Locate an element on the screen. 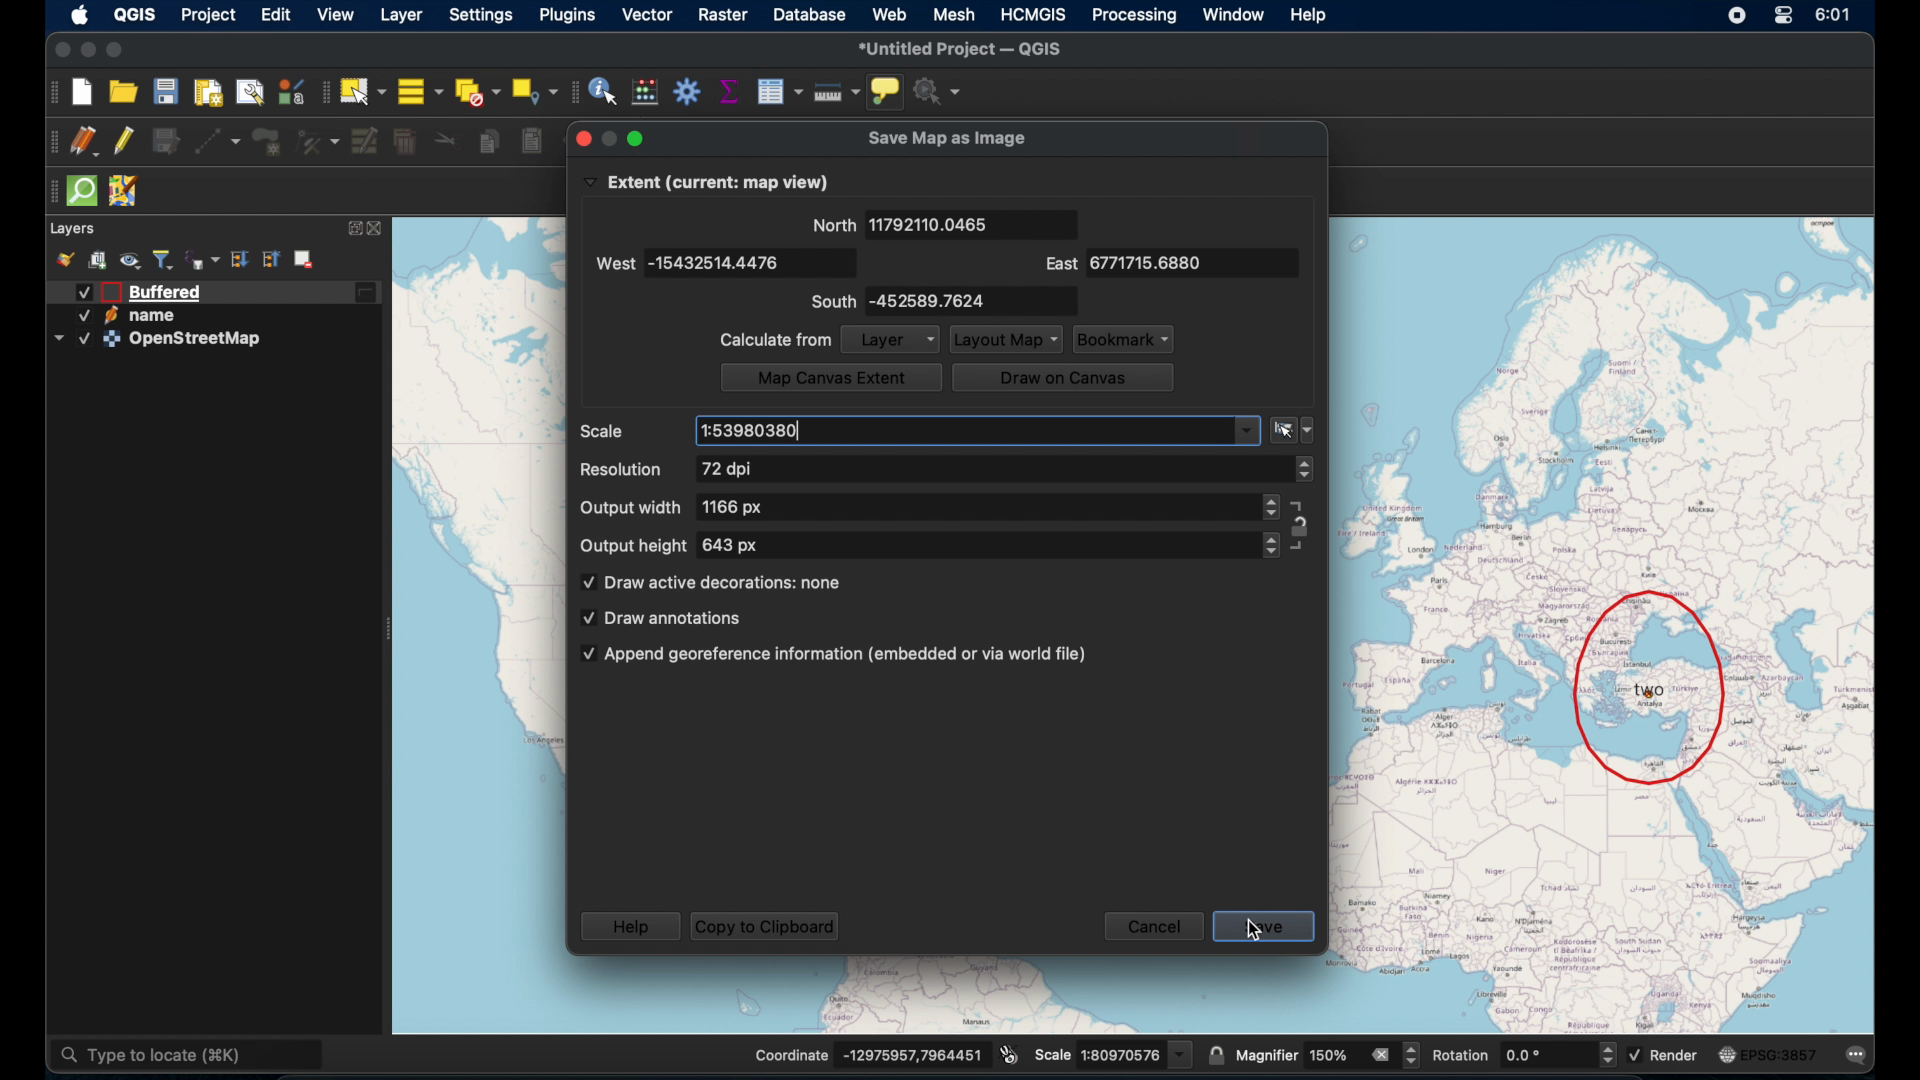 This screenshot has height=1080, width=1920. quicksom is located at coordinates (82, 192).